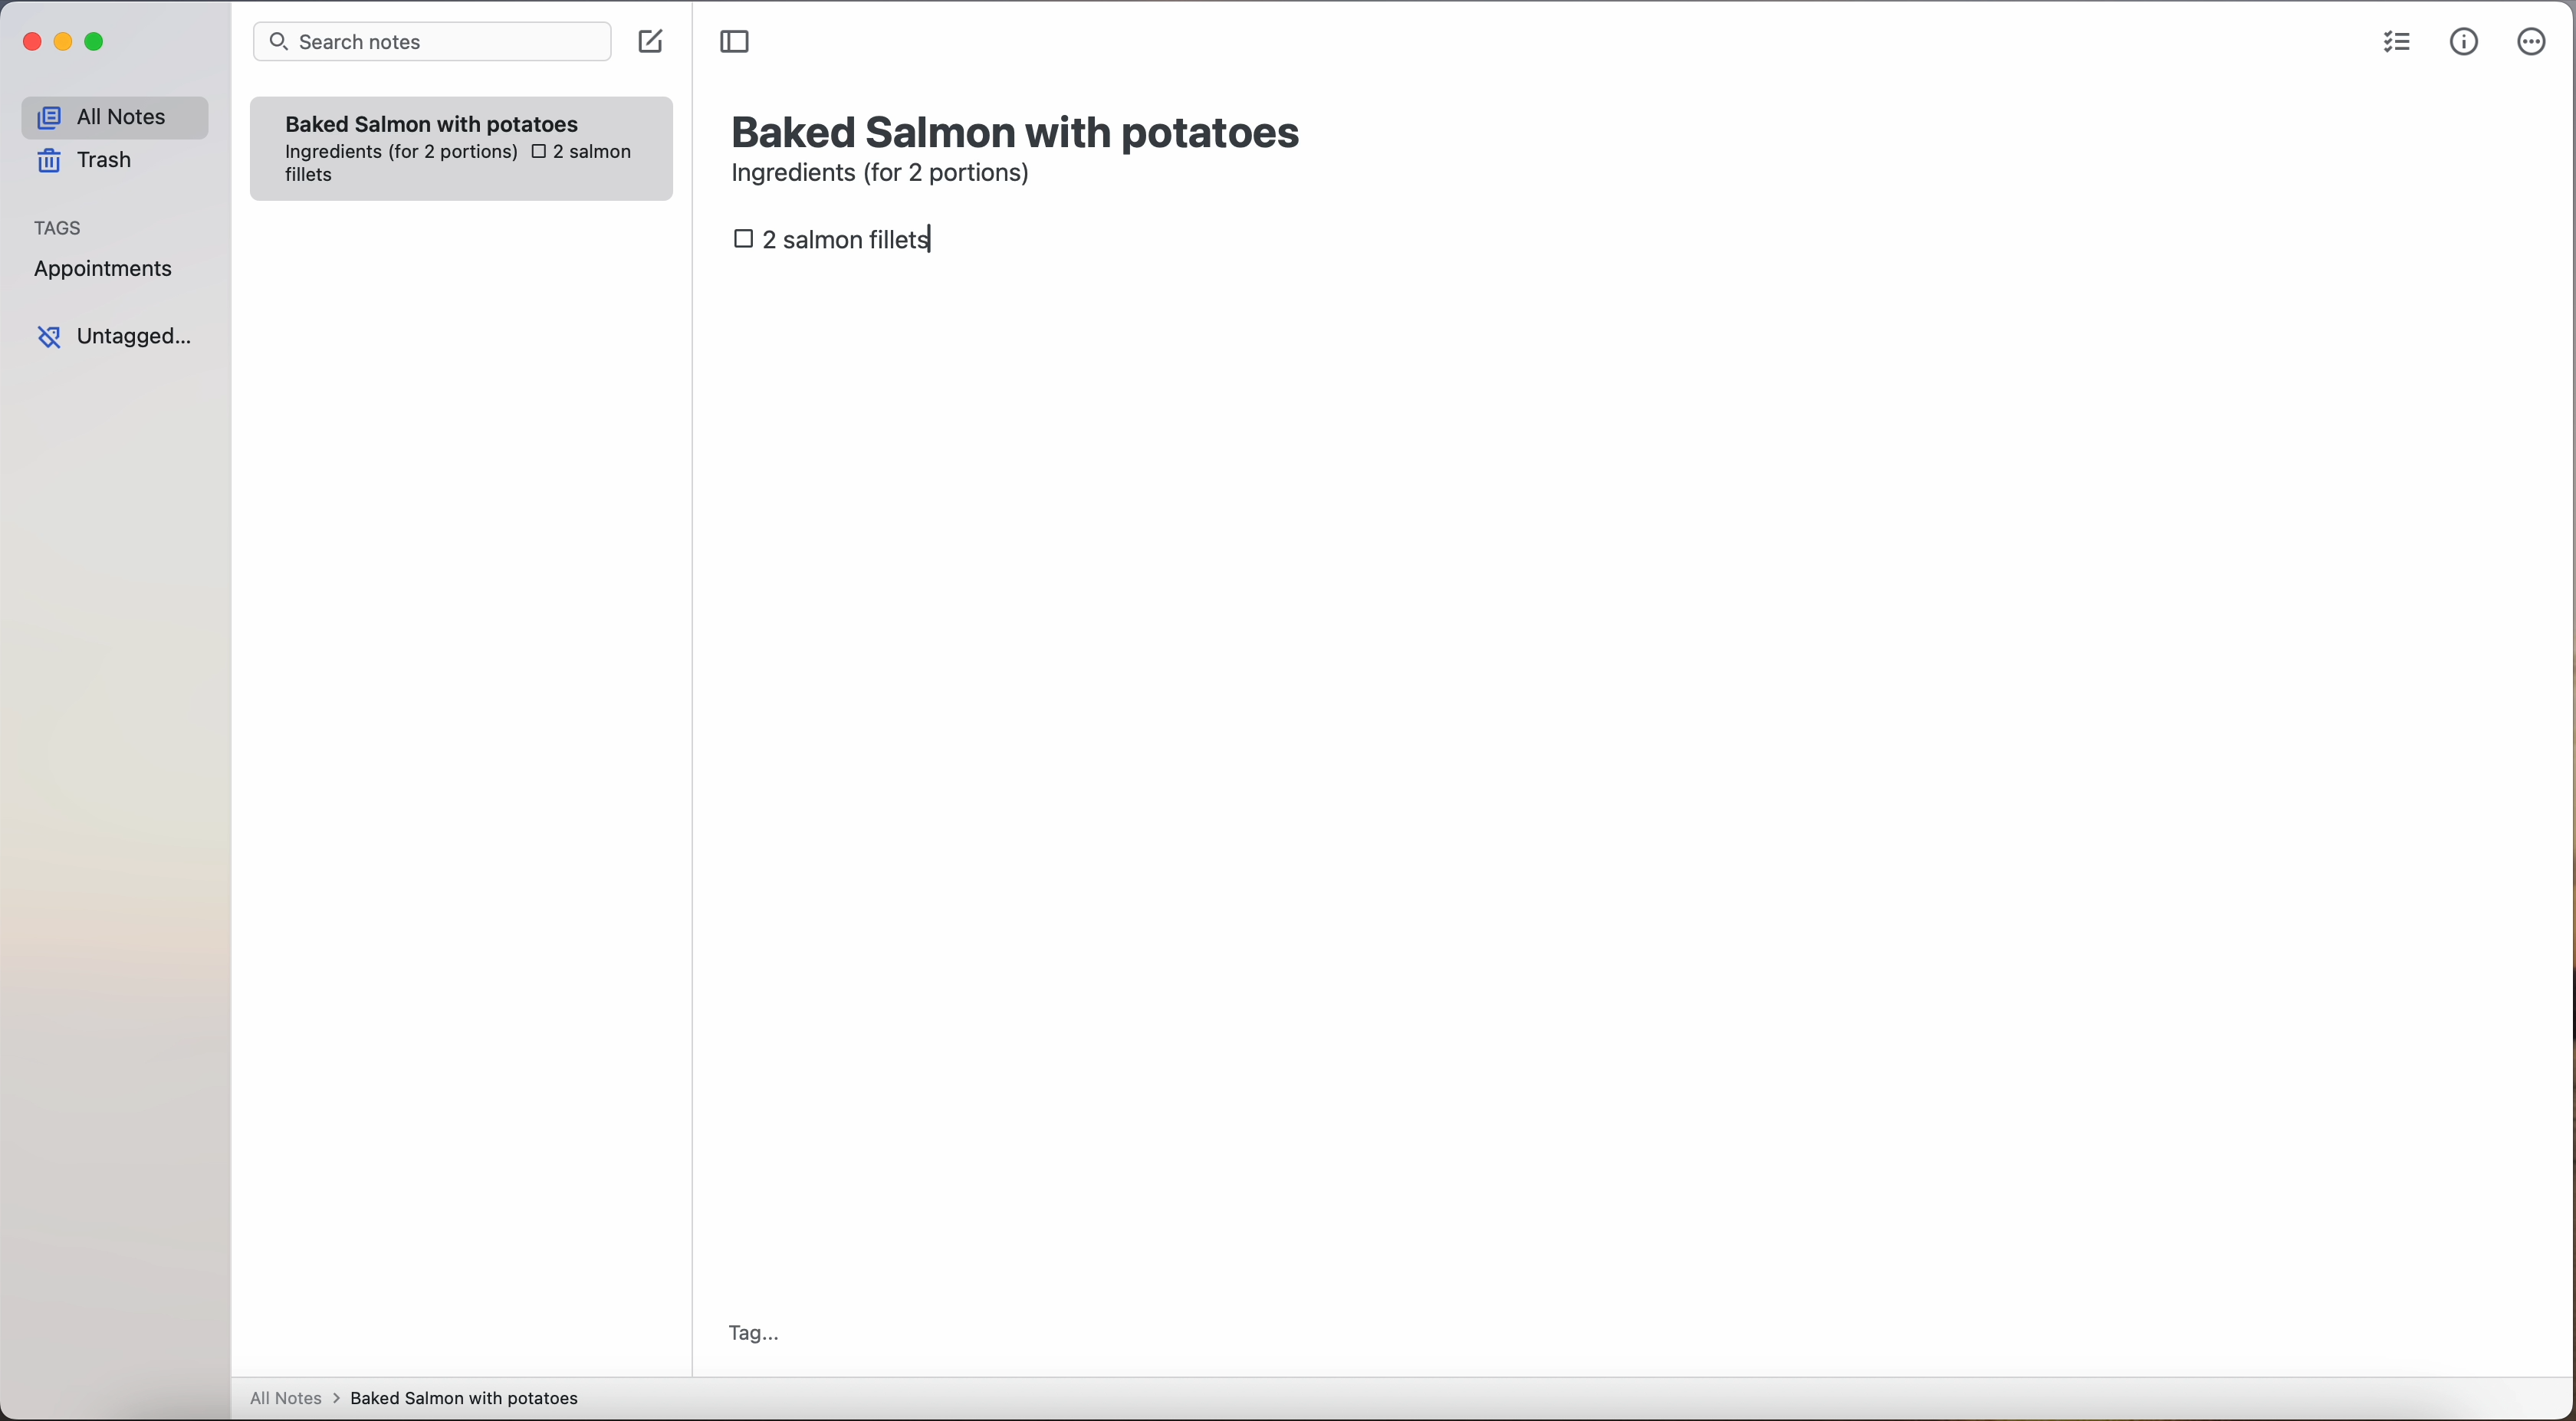  What do you see at coordinates (737, 43) in the screenshot?
I see `toggle sidebar` at bounding box center [737, 43].